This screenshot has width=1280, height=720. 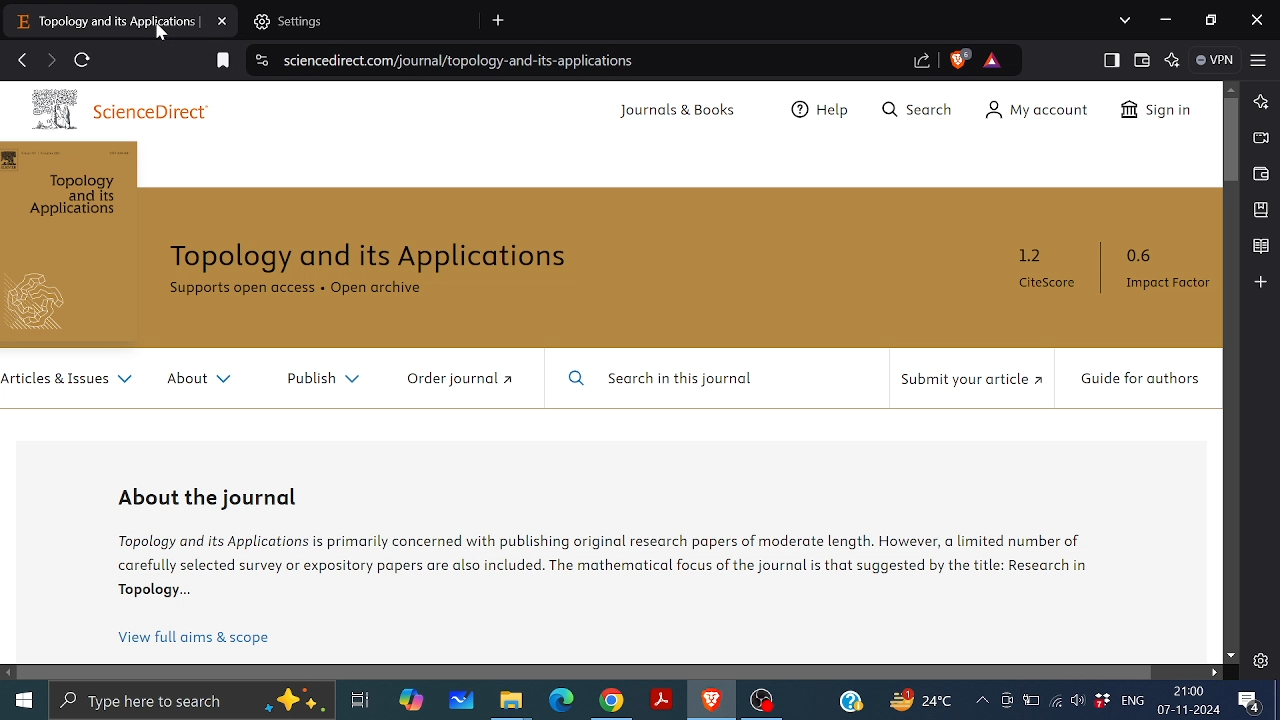 I want to click on Move page downwards, so click(x=1231, y=655).